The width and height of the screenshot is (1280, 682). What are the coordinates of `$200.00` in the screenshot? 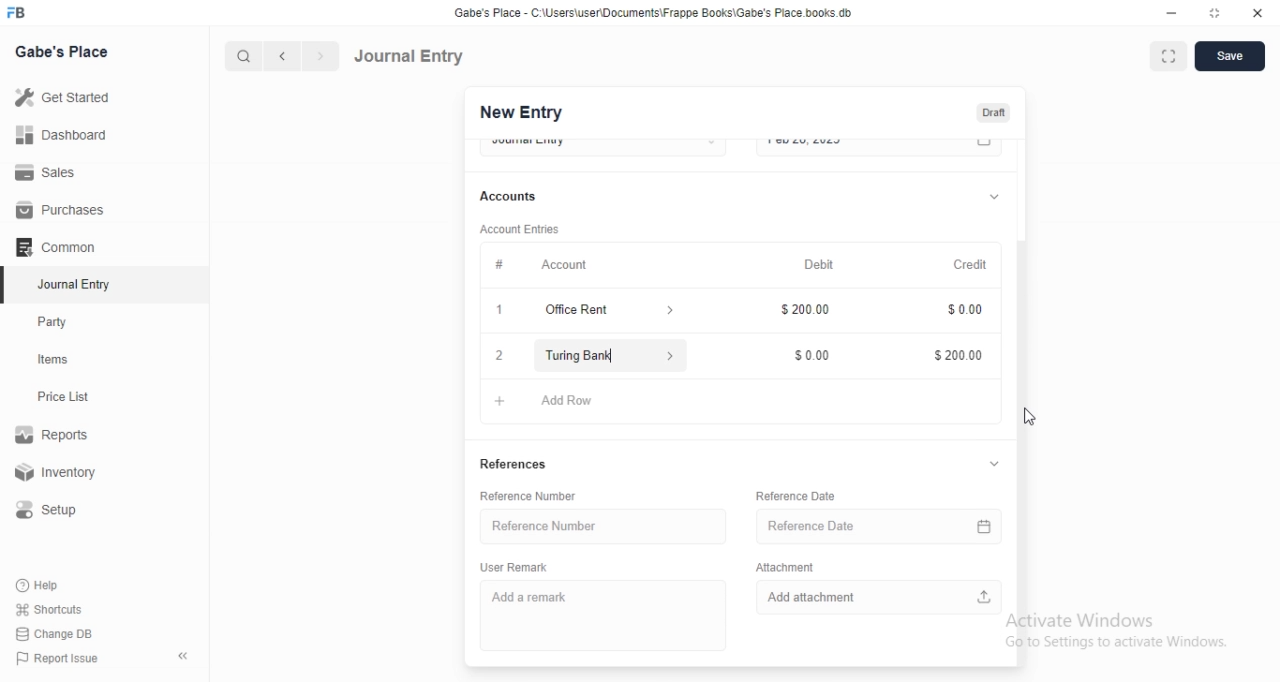 It's located at (957, 357).